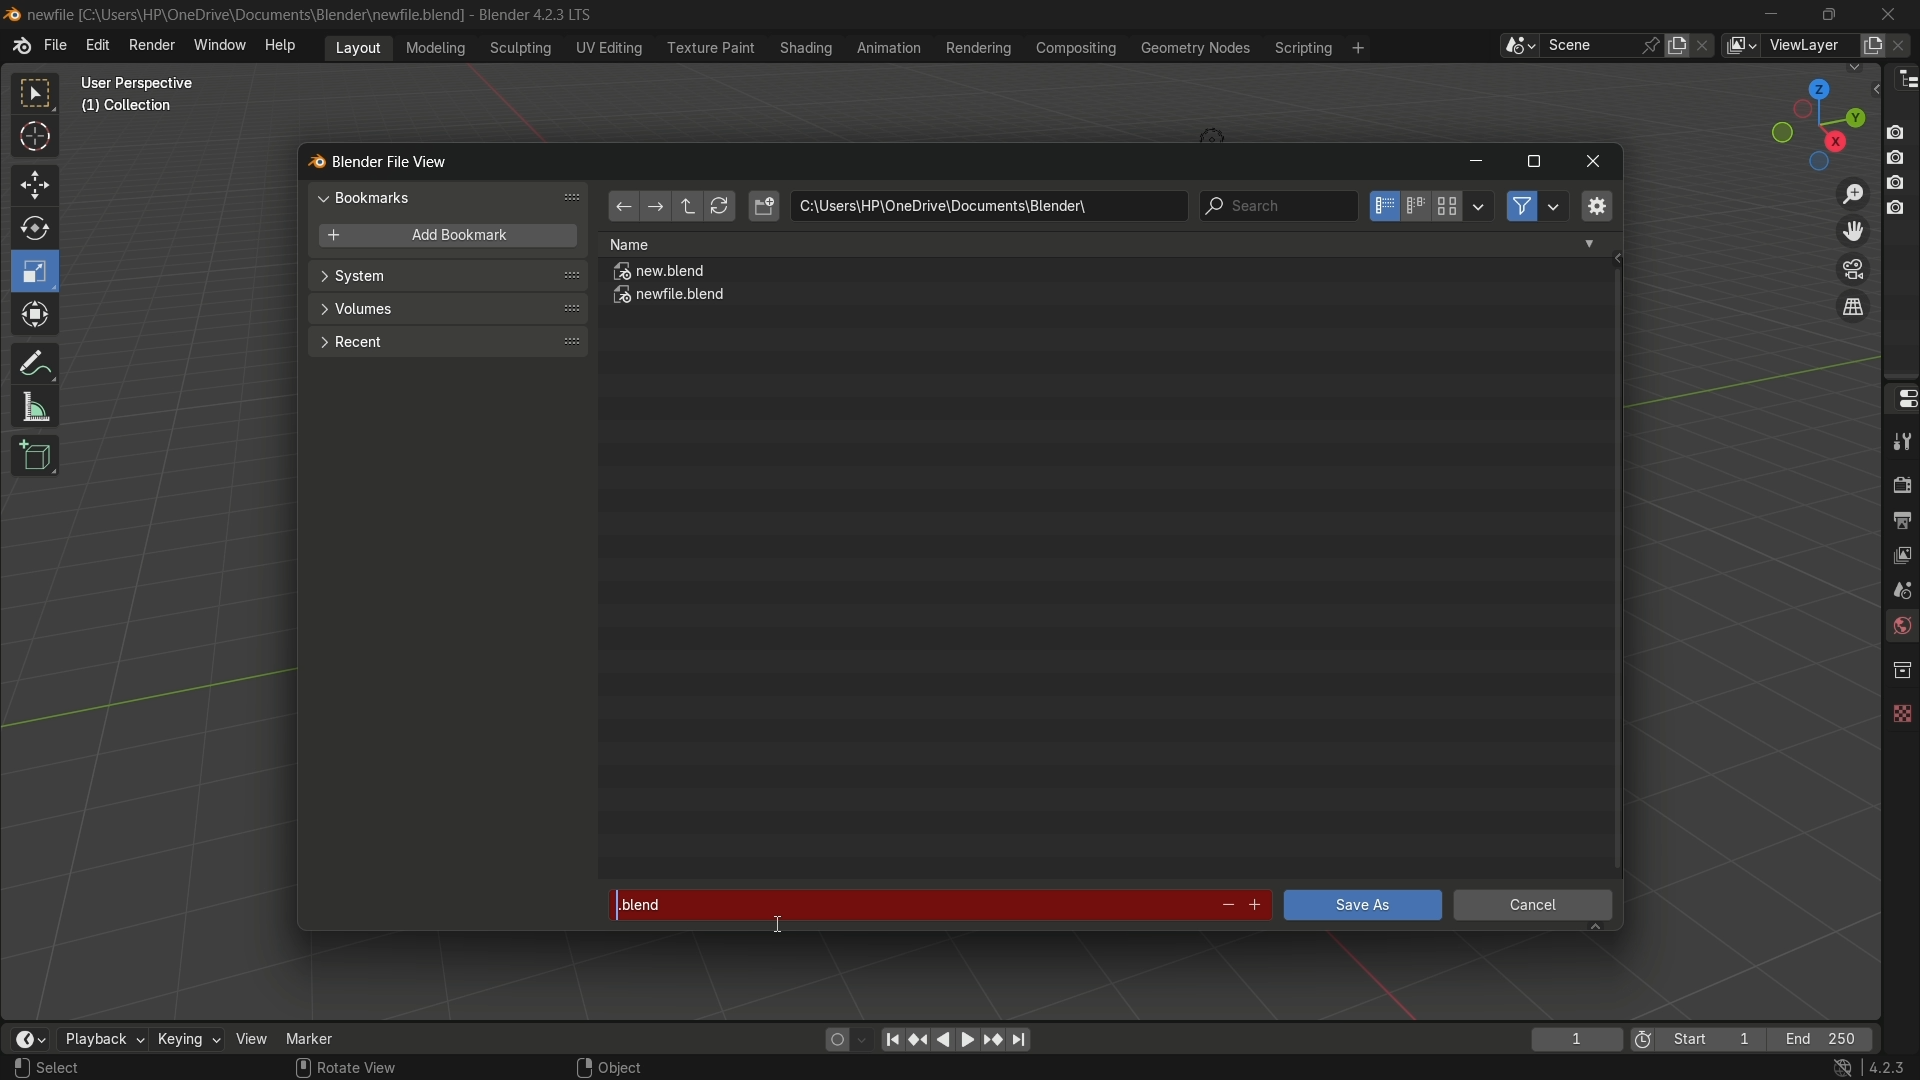  Describe the element at coordinates (1225, 907) in the screenshot. I see `decrement number in file name` at that location.